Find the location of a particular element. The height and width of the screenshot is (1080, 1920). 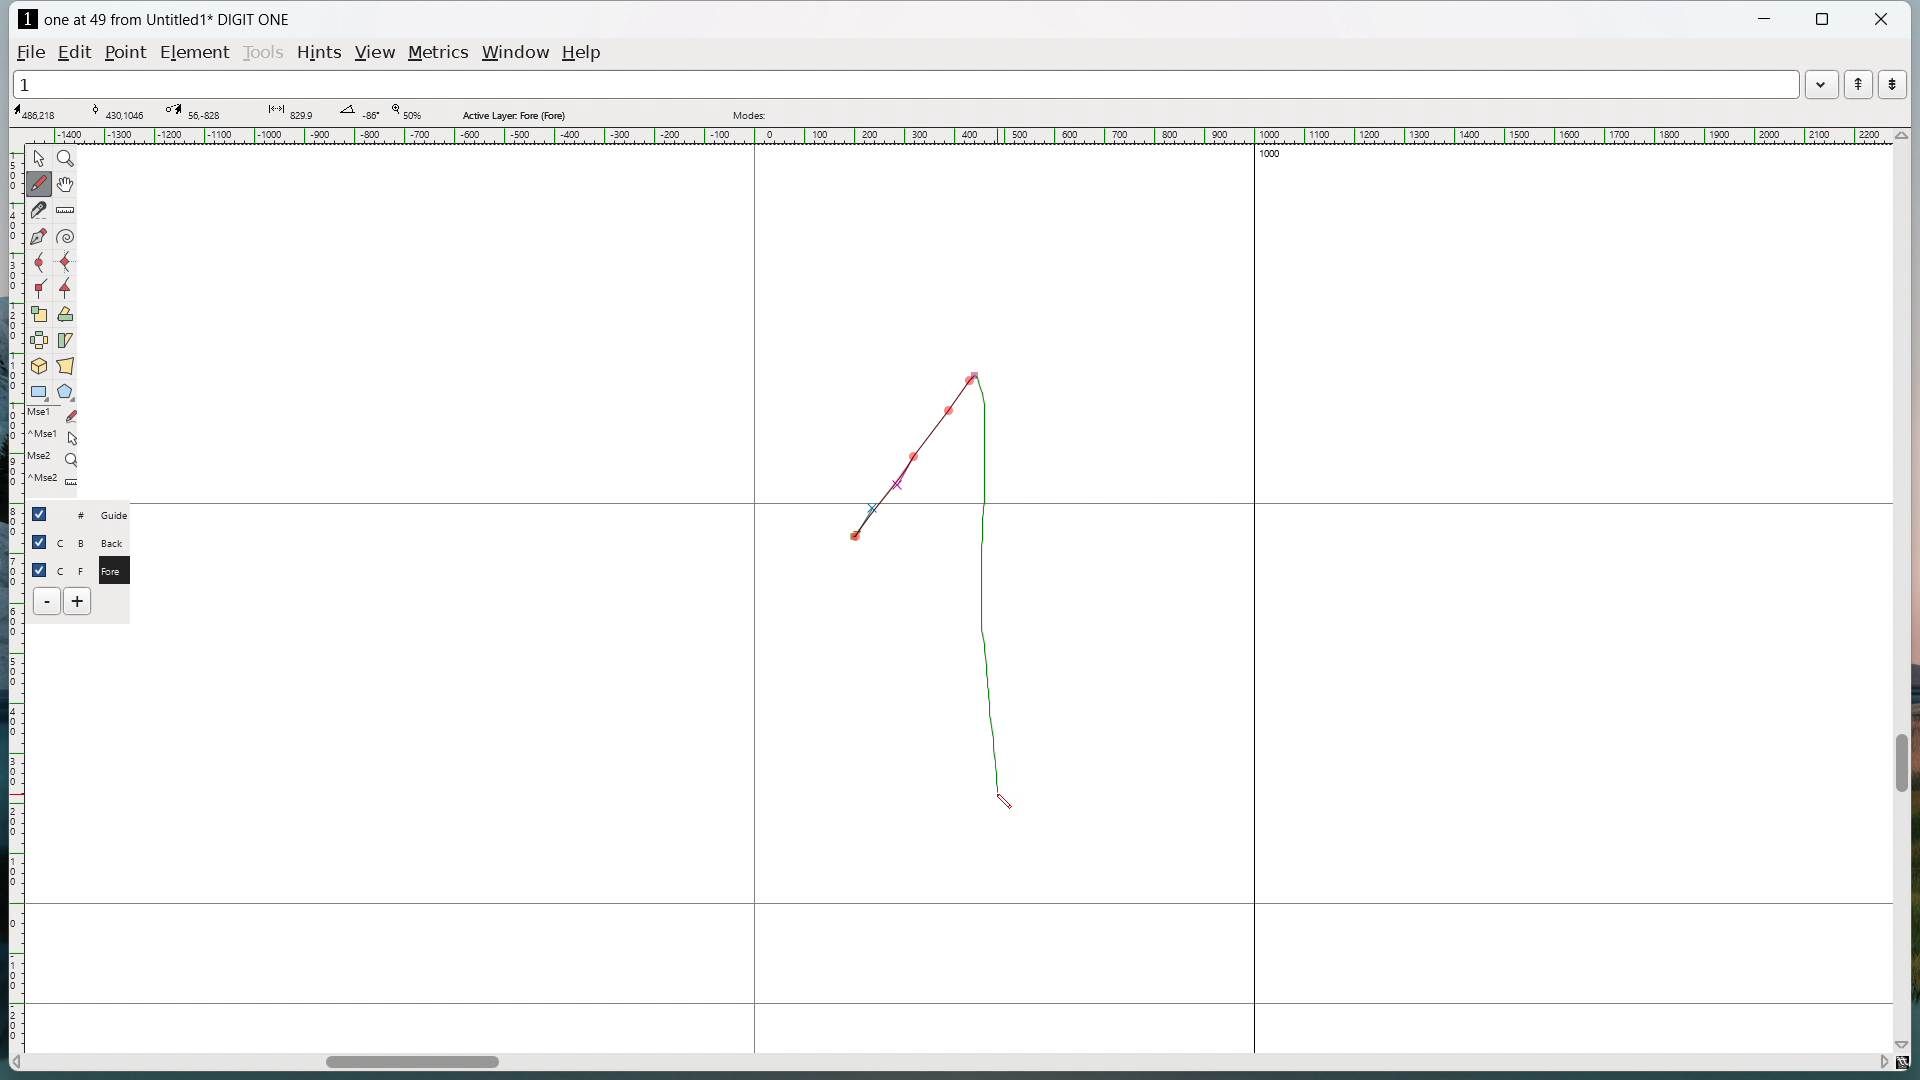

horizontal scrollbar is located at coordinates (412, 1065).